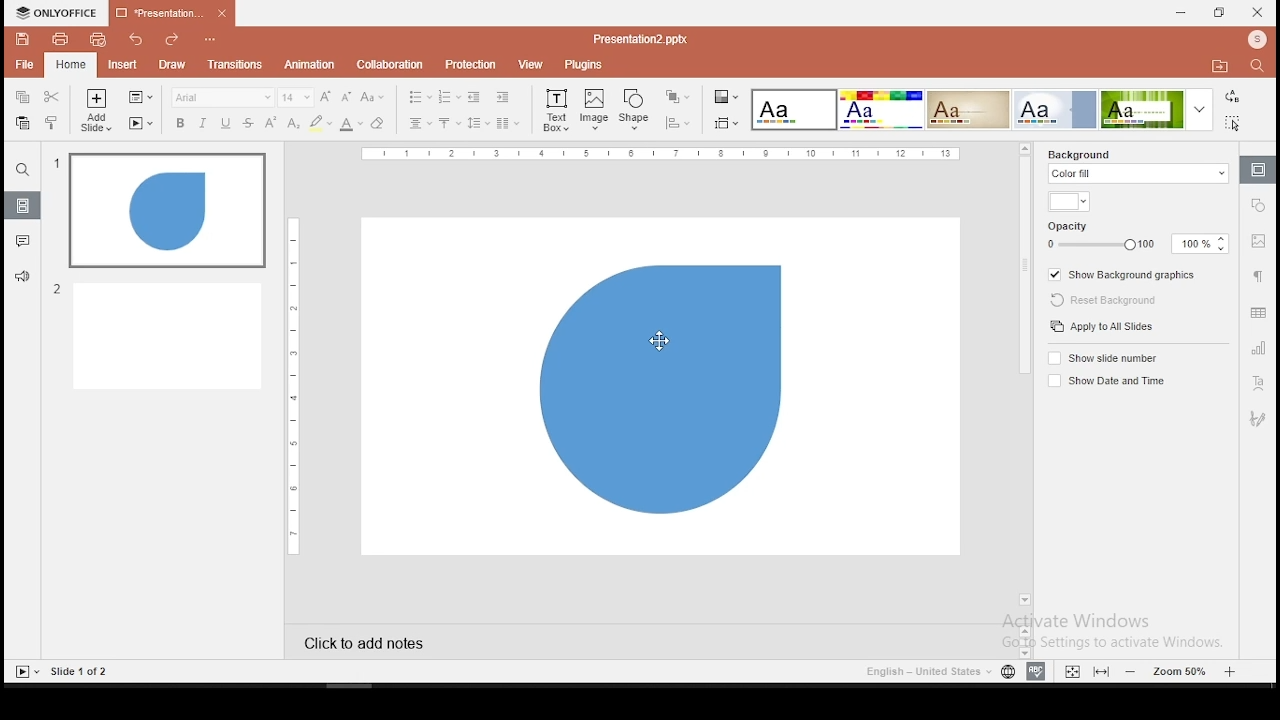 The height and width of the screenshot is (720, 1280). What do you see at coordinates (1256, 206) in the screenshot?
I see `shape settings` at bounding box center [1256, 206].